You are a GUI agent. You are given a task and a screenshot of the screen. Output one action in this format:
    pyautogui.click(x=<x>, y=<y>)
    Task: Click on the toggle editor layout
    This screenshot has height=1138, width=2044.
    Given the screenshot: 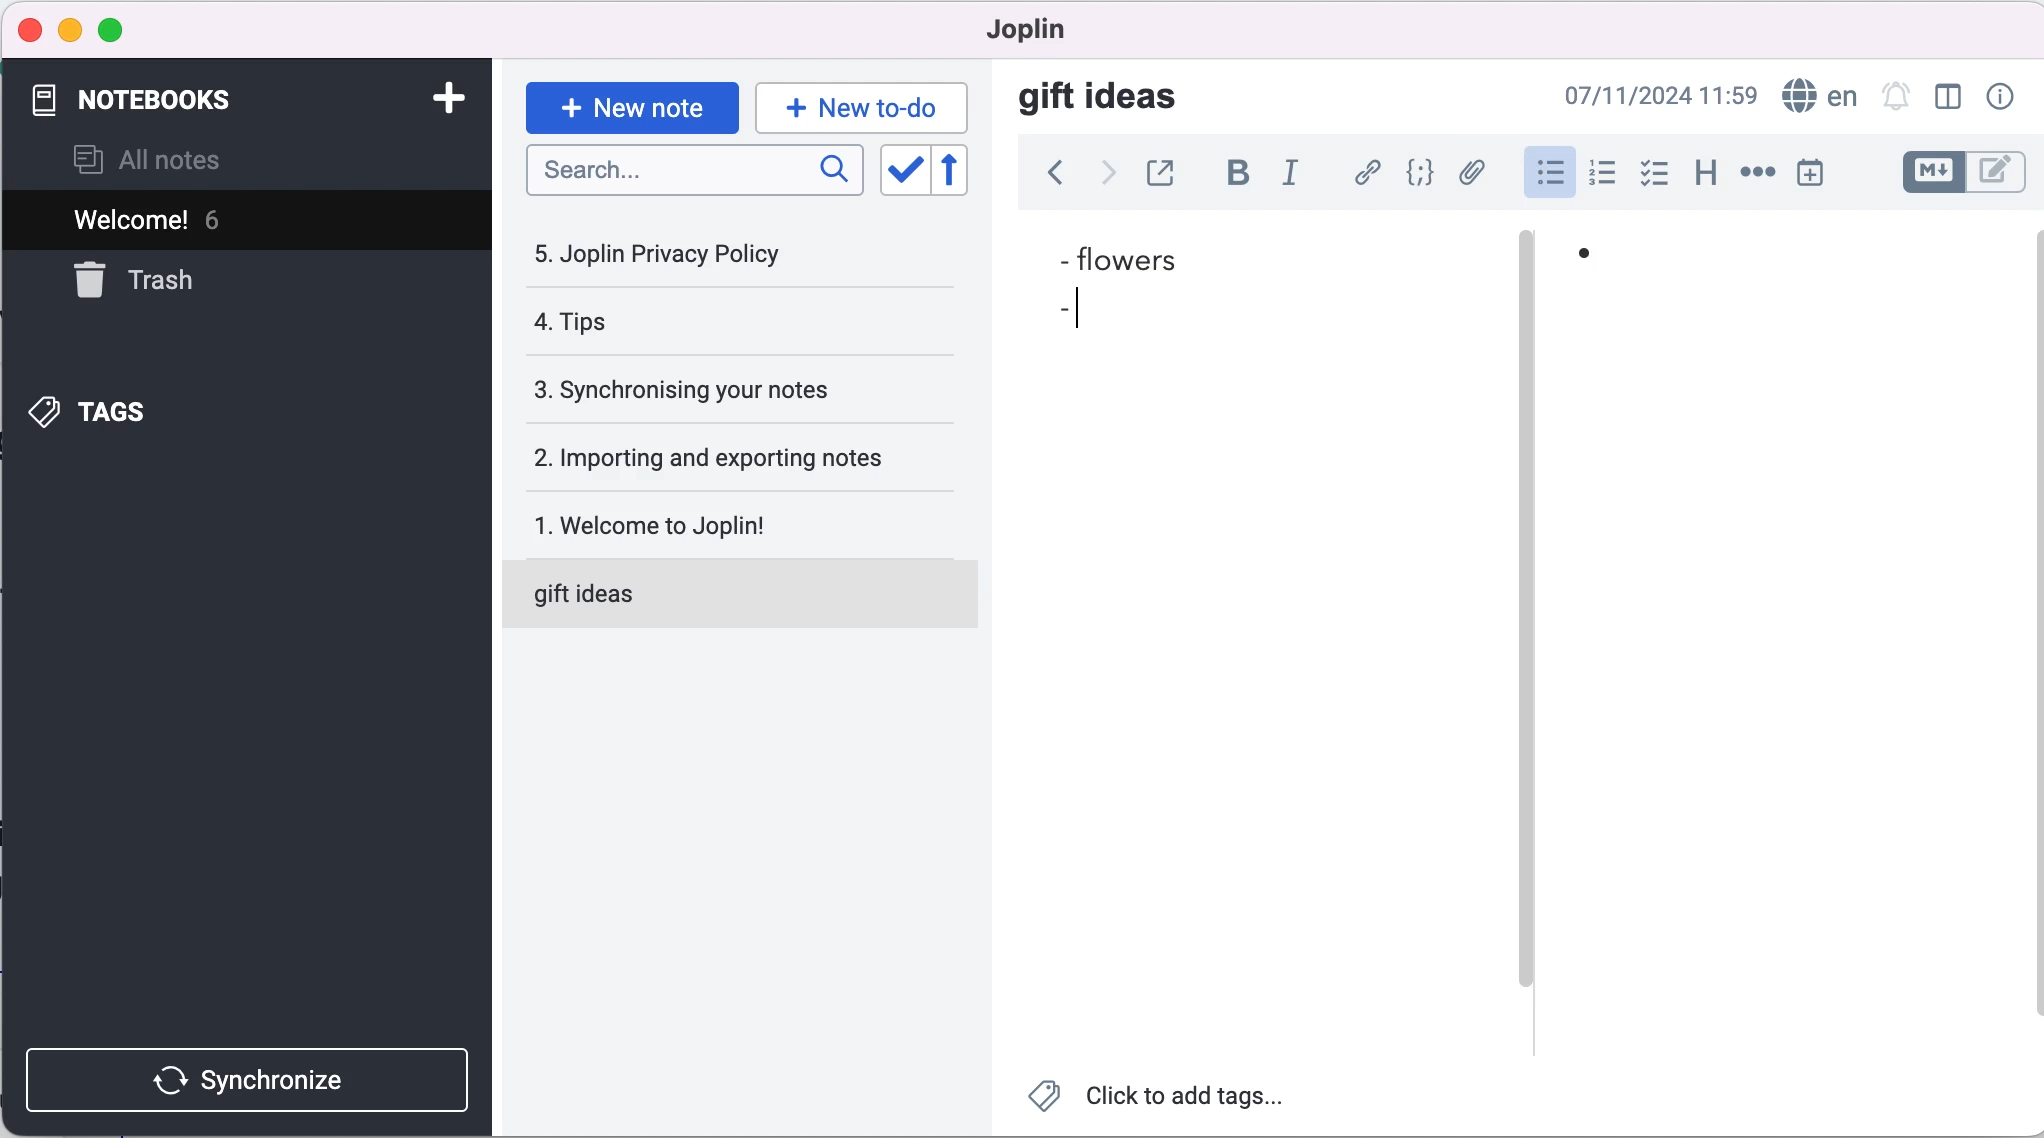 What is the action you would take?
    pyautogui.click(x=1948, y=98)
    